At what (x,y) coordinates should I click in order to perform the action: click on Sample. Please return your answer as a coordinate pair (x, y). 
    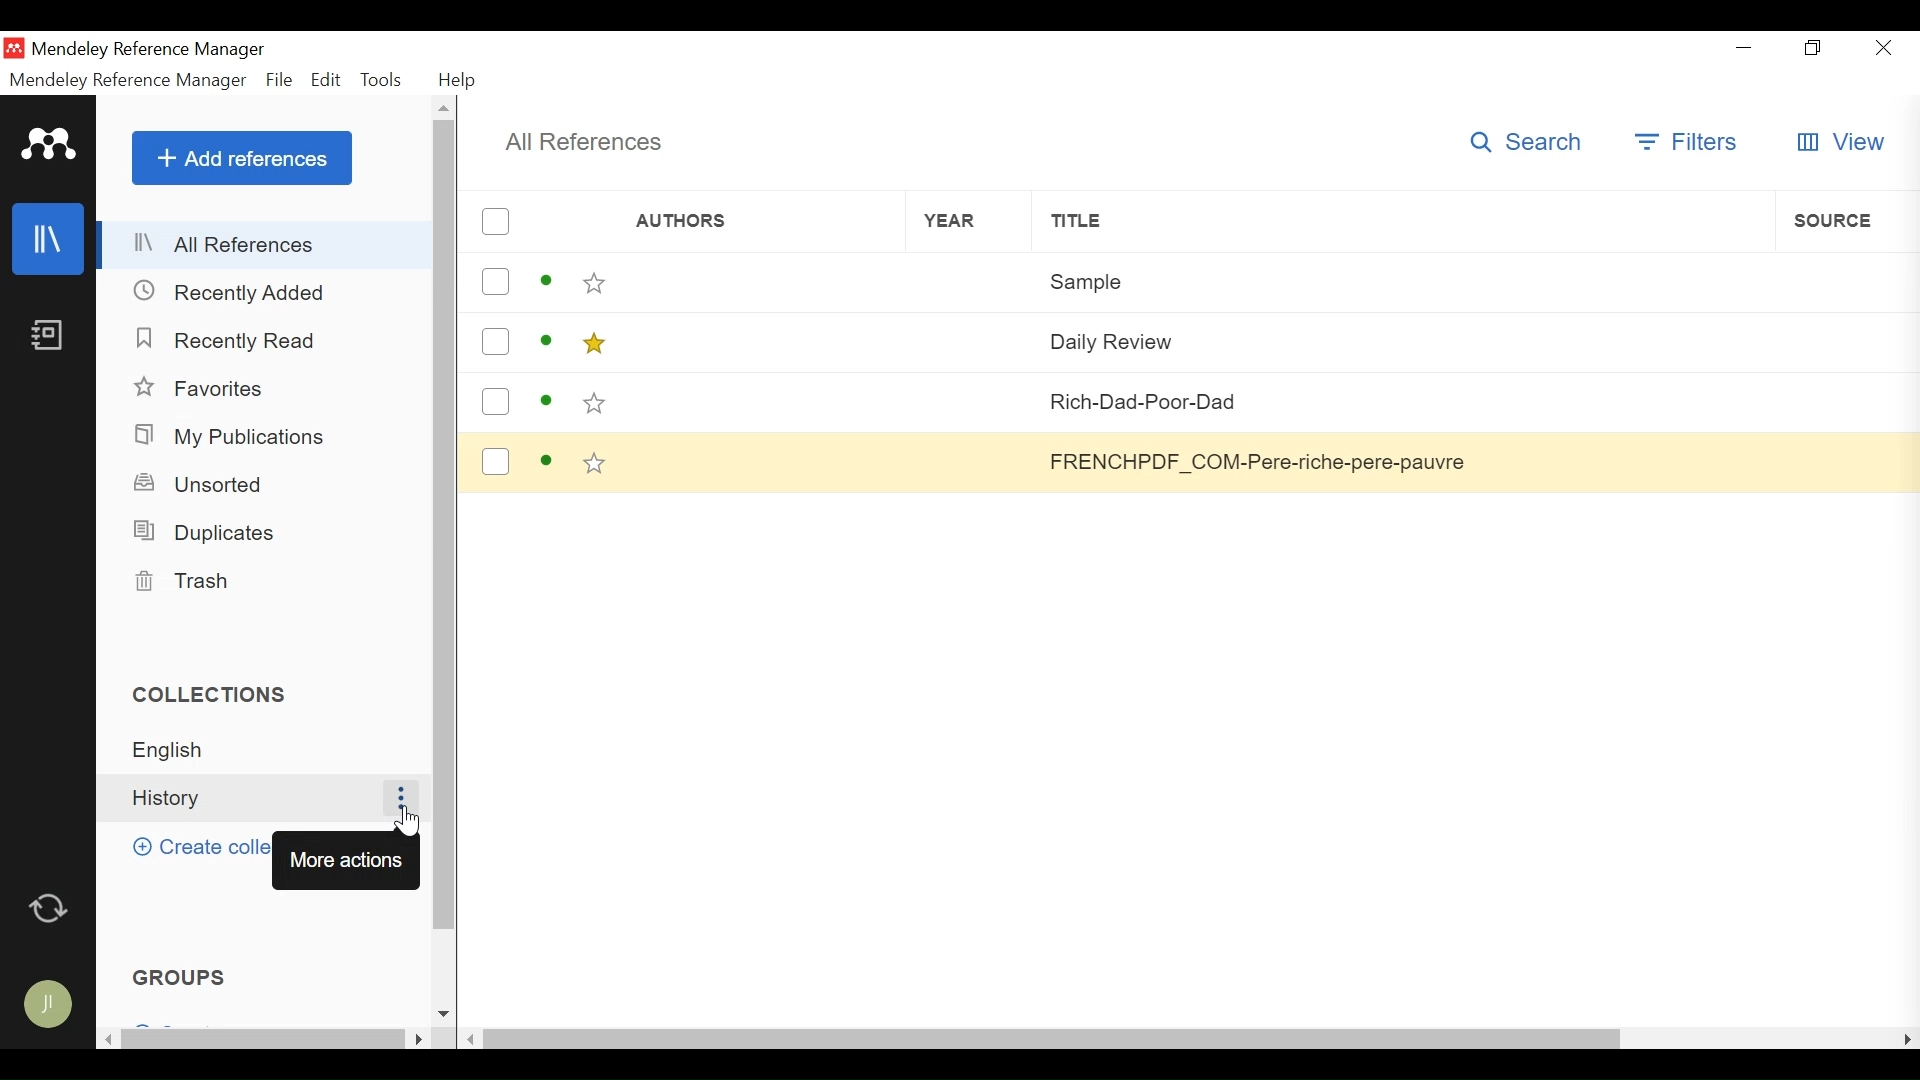
    Looking at the image, I should click on (1403, 279).